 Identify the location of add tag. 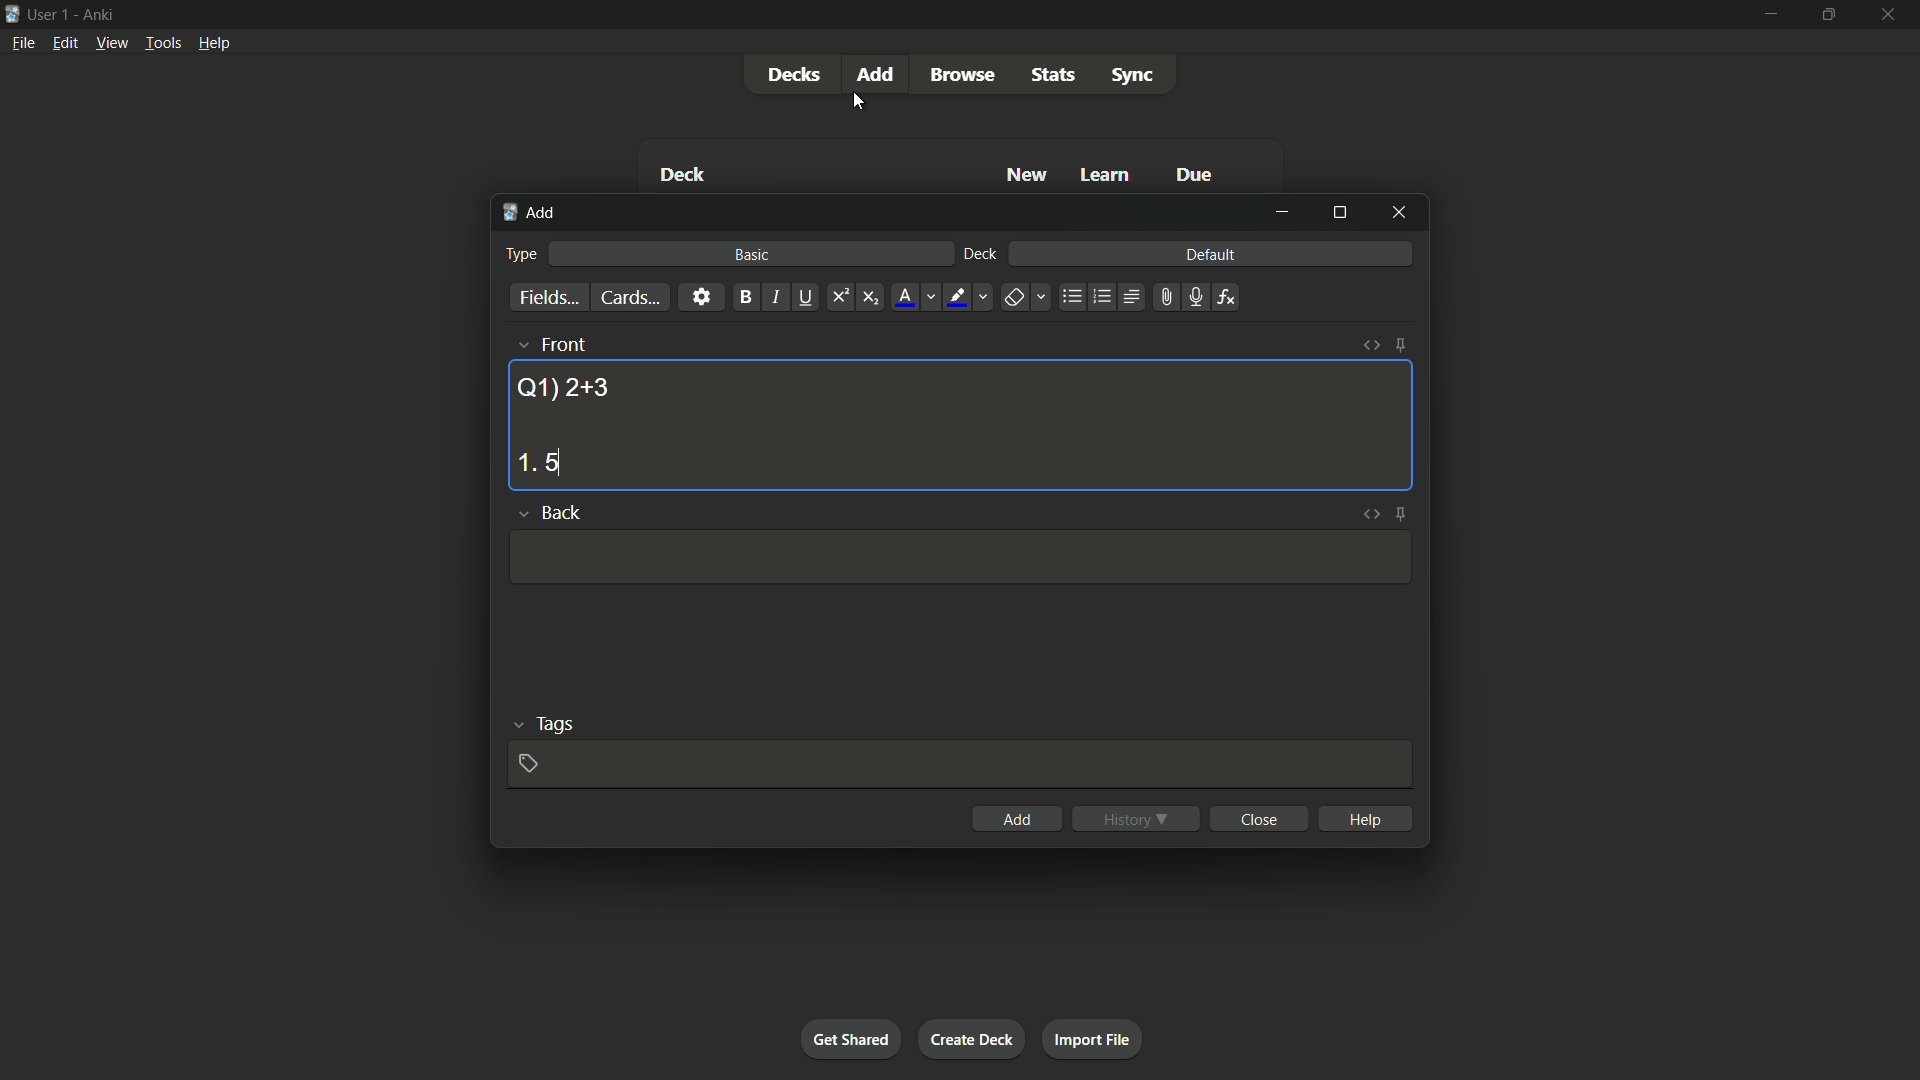
(527, 763).